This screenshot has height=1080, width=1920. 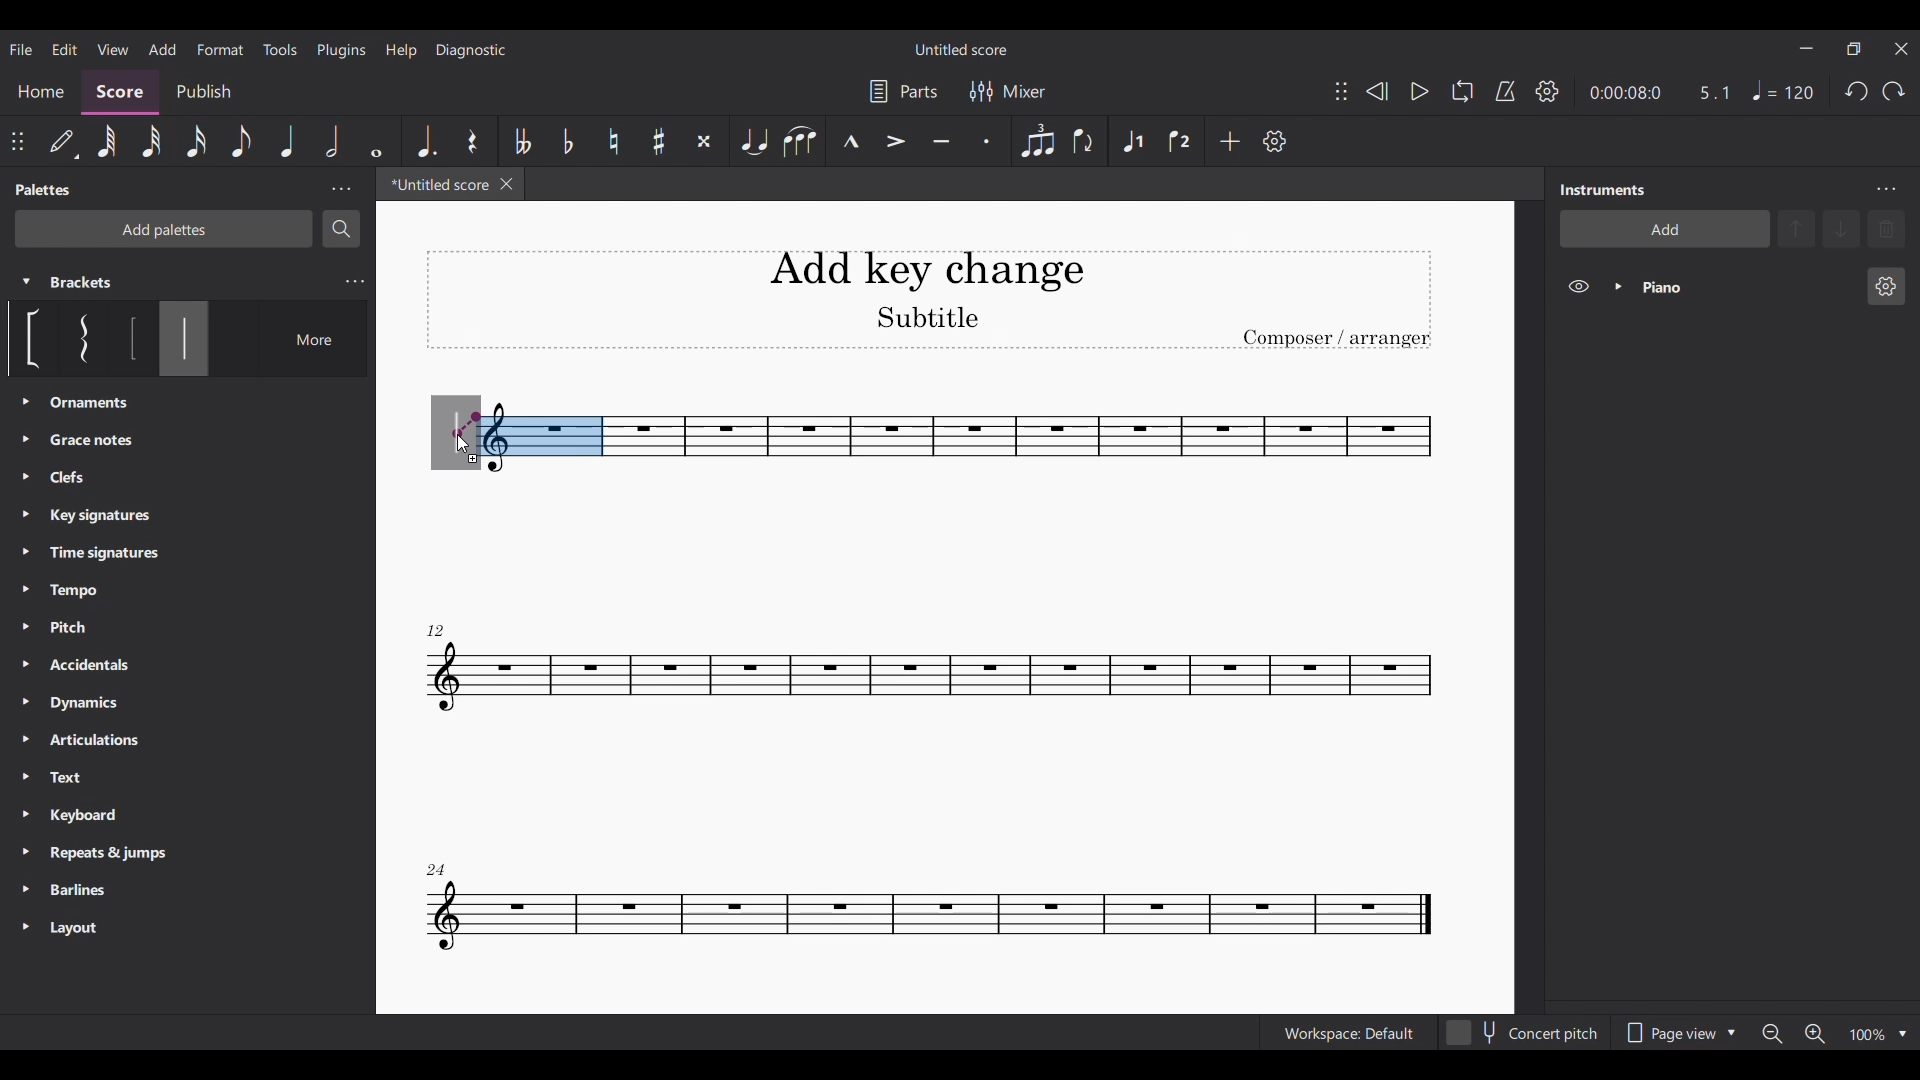 I want to click on Whole note, so click(x=376, y=142).